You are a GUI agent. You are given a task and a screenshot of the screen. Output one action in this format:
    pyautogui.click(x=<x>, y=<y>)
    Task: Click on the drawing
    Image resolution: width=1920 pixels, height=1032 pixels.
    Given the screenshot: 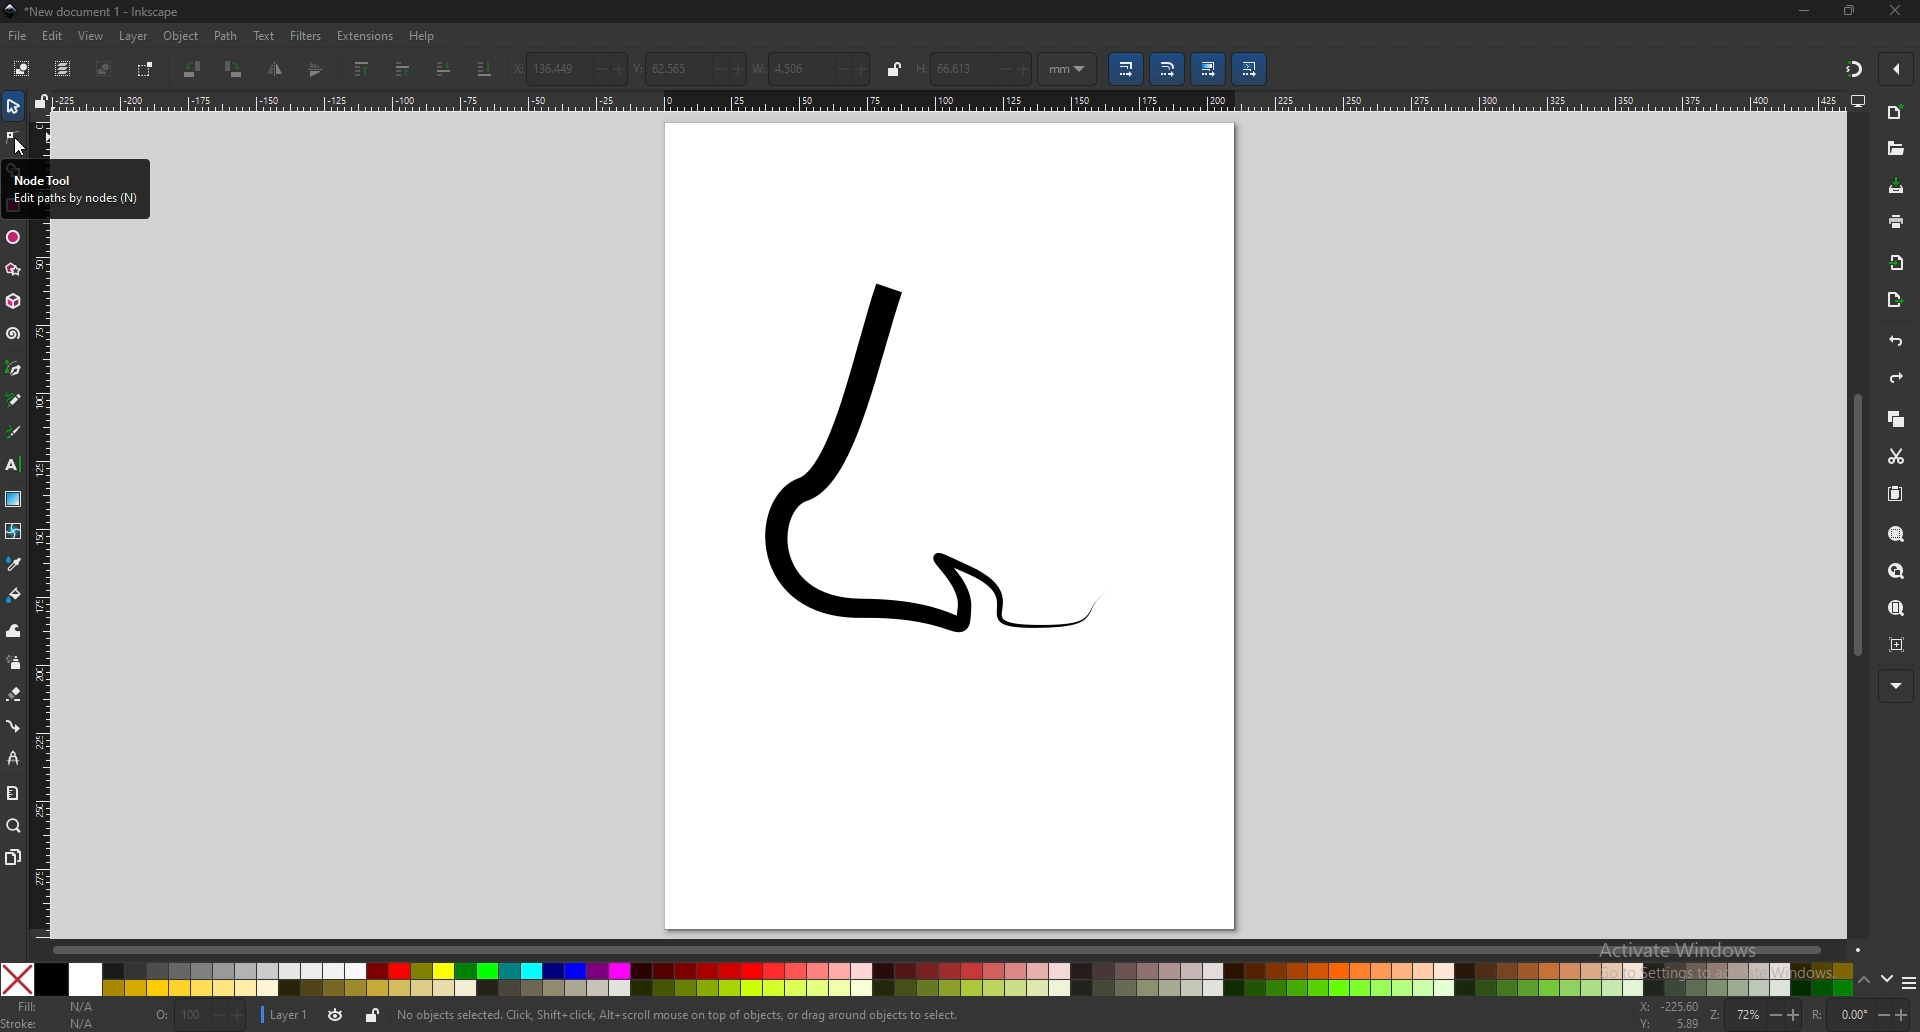 What is the action you would take?
    pyautogui.click(x=946, y=455)
    